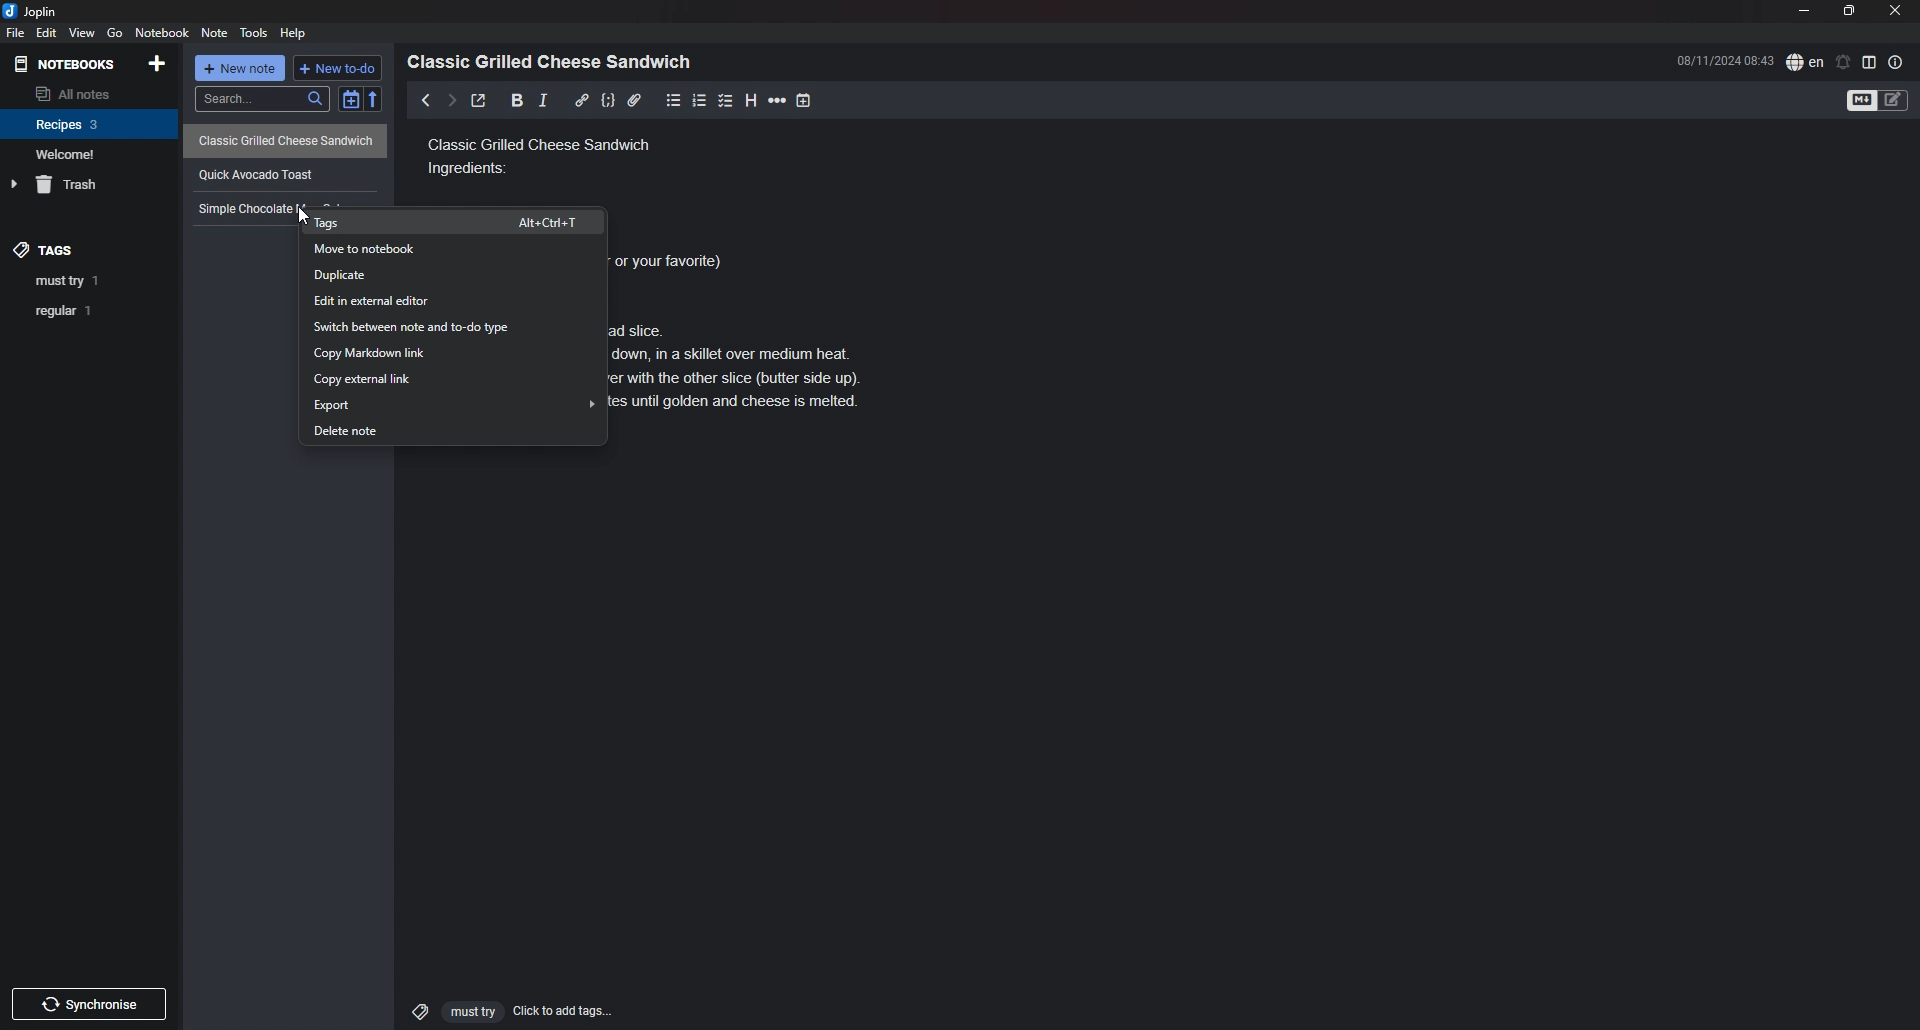 The height and width of the screenshot is (1030, 1920). What do you see at coordinates (45, 33) in the screenshot?
I see `edit` at bounding box center [45, 33].